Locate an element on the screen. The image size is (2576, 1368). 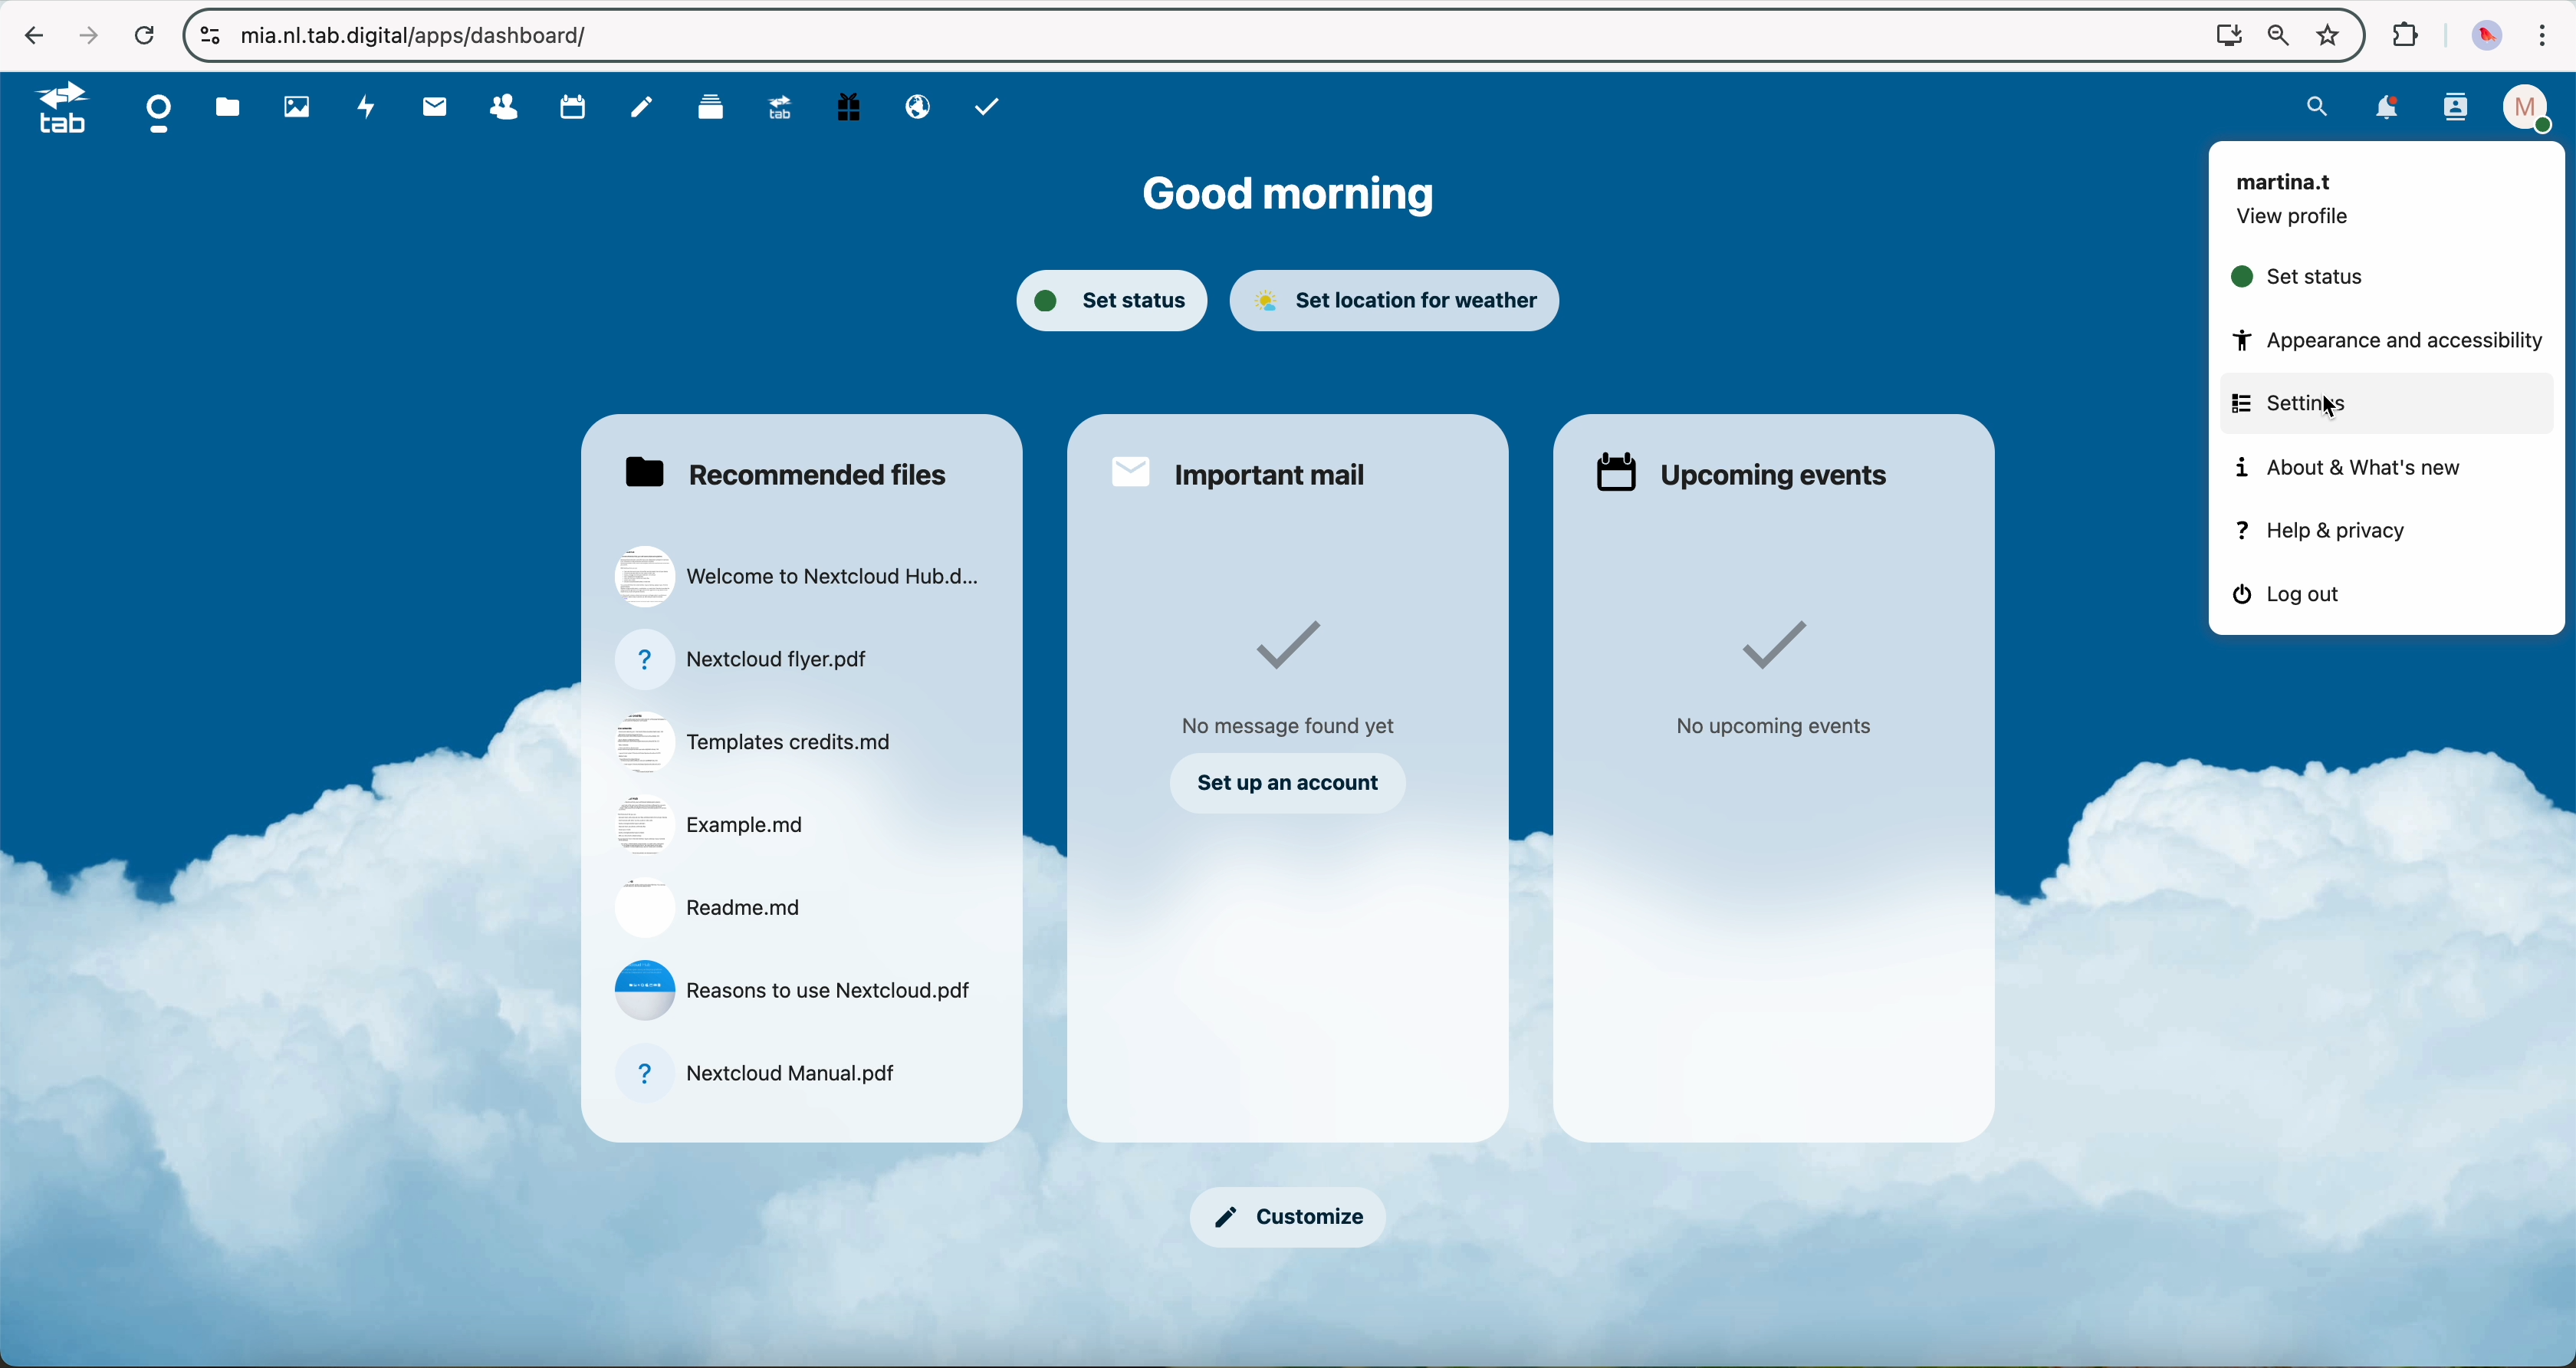
notifications is located at coordinates (2389, 108).